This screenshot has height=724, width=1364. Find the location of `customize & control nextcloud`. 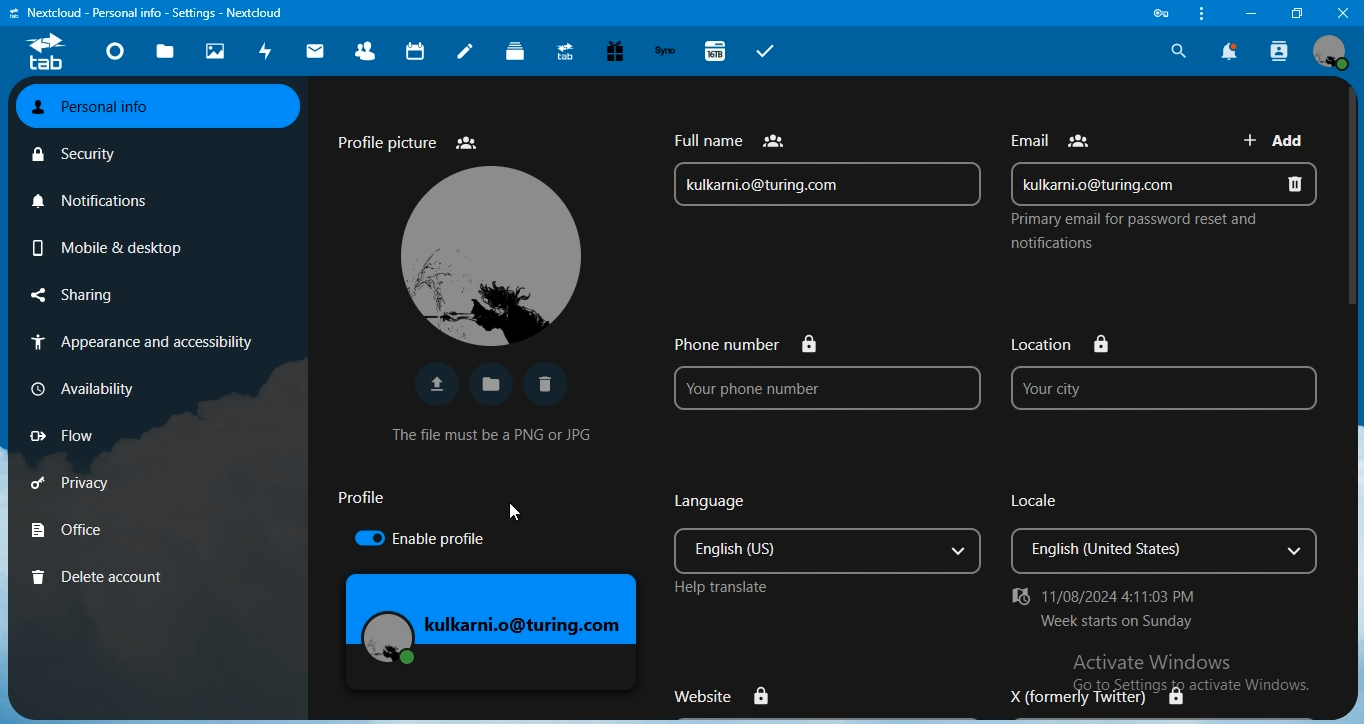

customize & control nextcloud is located at coordinates (1199, 14).